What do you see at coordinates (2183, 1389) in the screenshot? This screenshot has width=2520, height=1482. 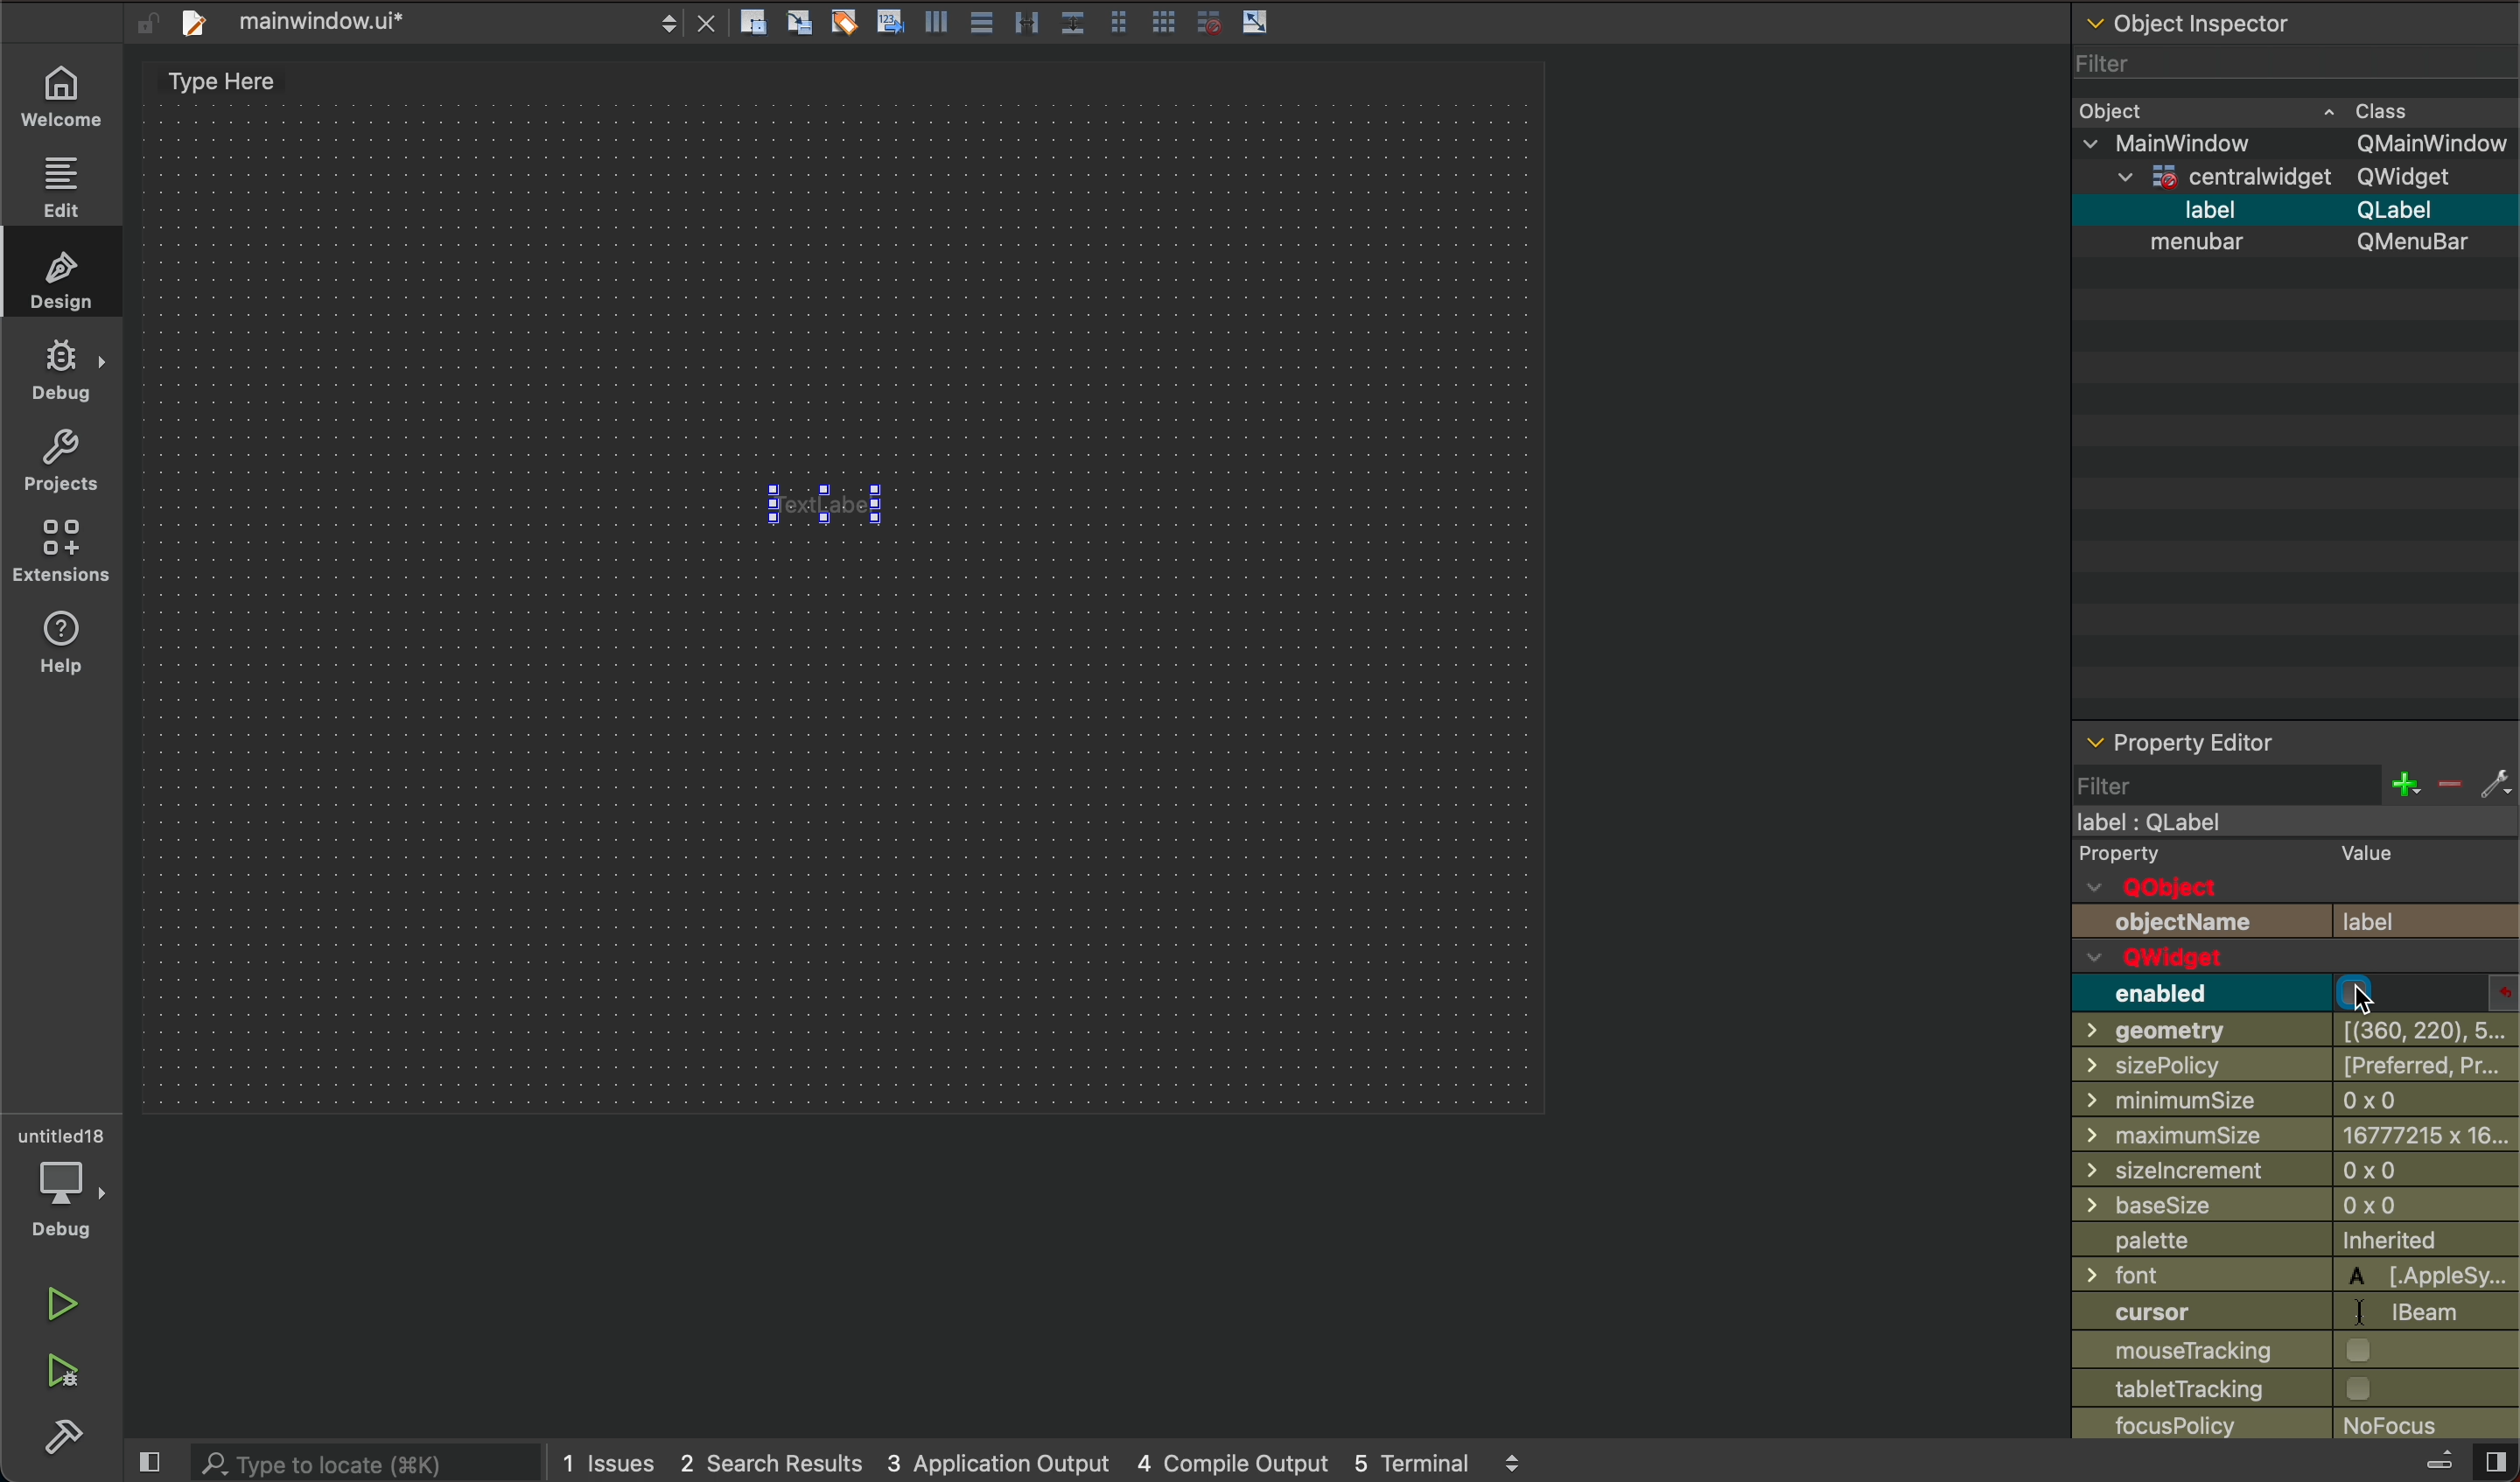 I see `tabletTracking` at bounding box center [2183, 1389].